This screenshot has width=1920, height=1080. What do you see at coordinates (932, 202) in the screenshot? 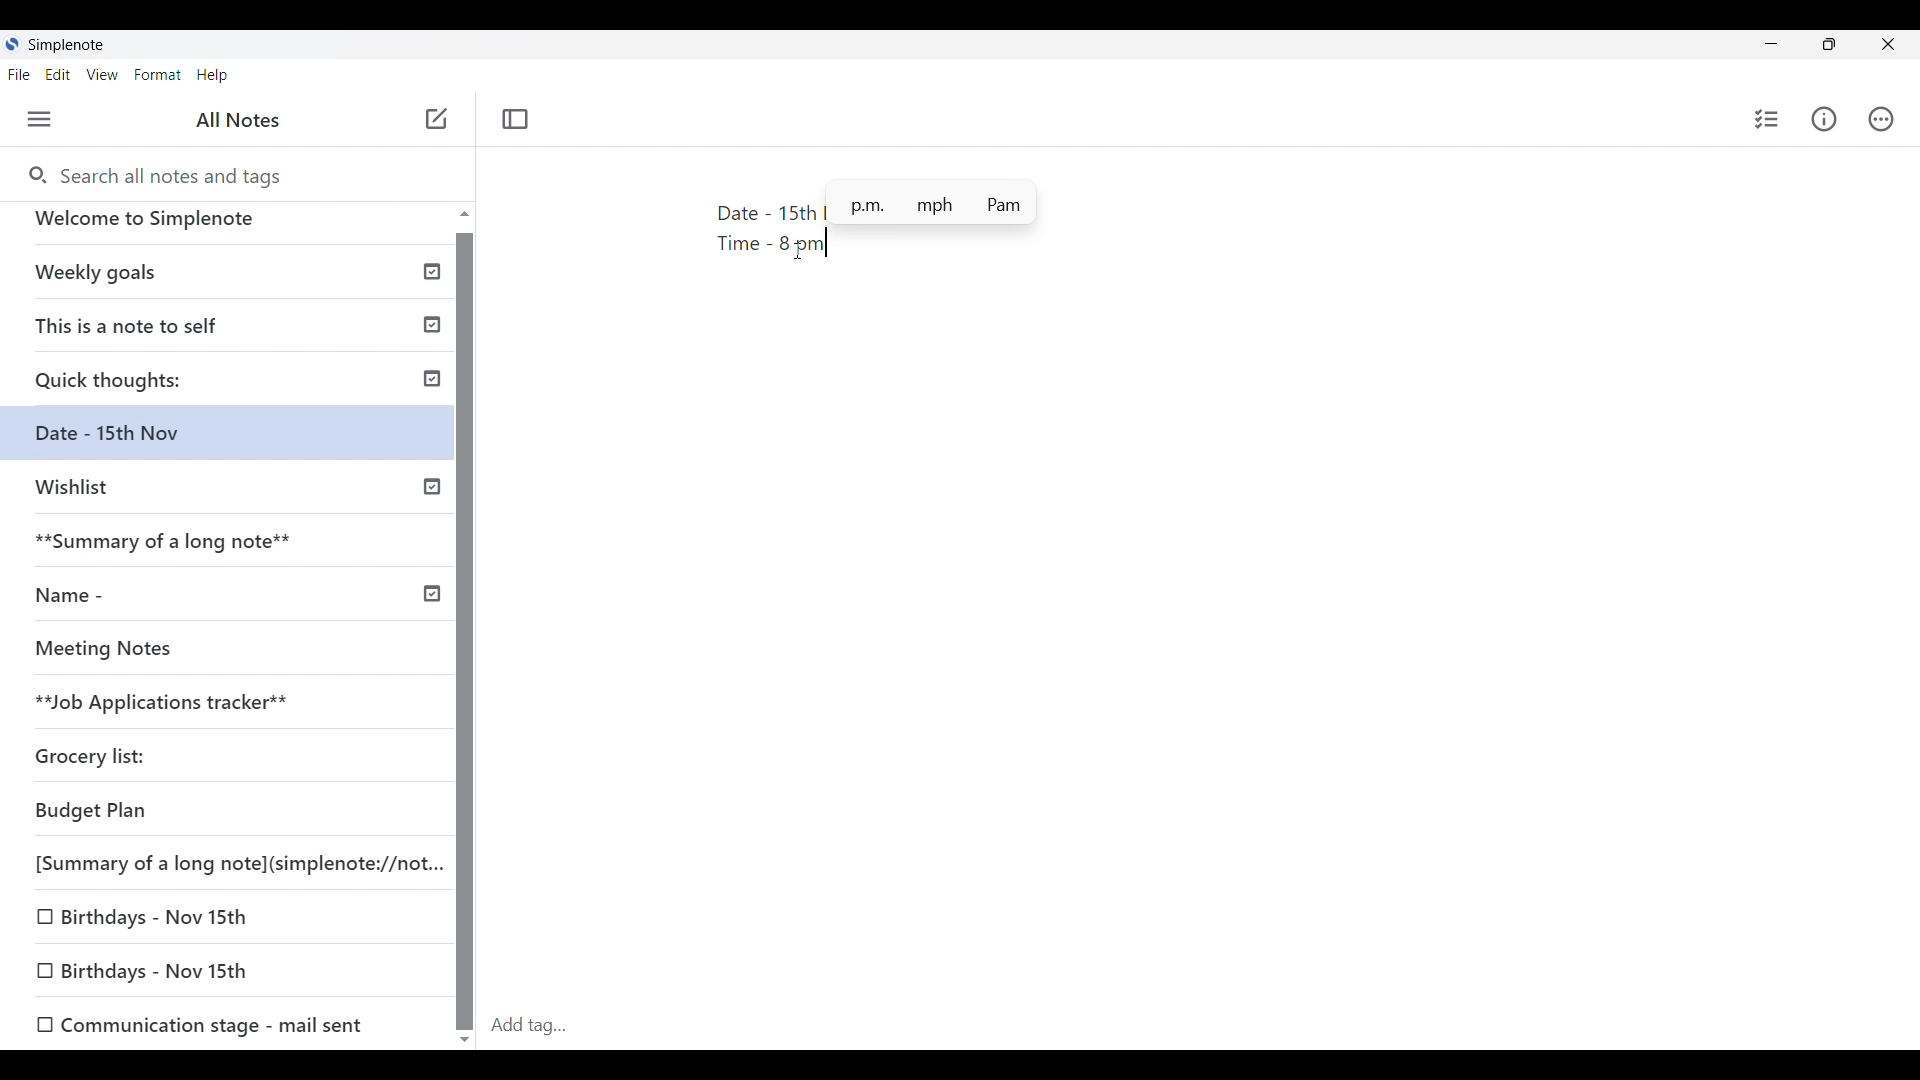
I see `Suggestions for time typed in` at bounding box center [932, 202].